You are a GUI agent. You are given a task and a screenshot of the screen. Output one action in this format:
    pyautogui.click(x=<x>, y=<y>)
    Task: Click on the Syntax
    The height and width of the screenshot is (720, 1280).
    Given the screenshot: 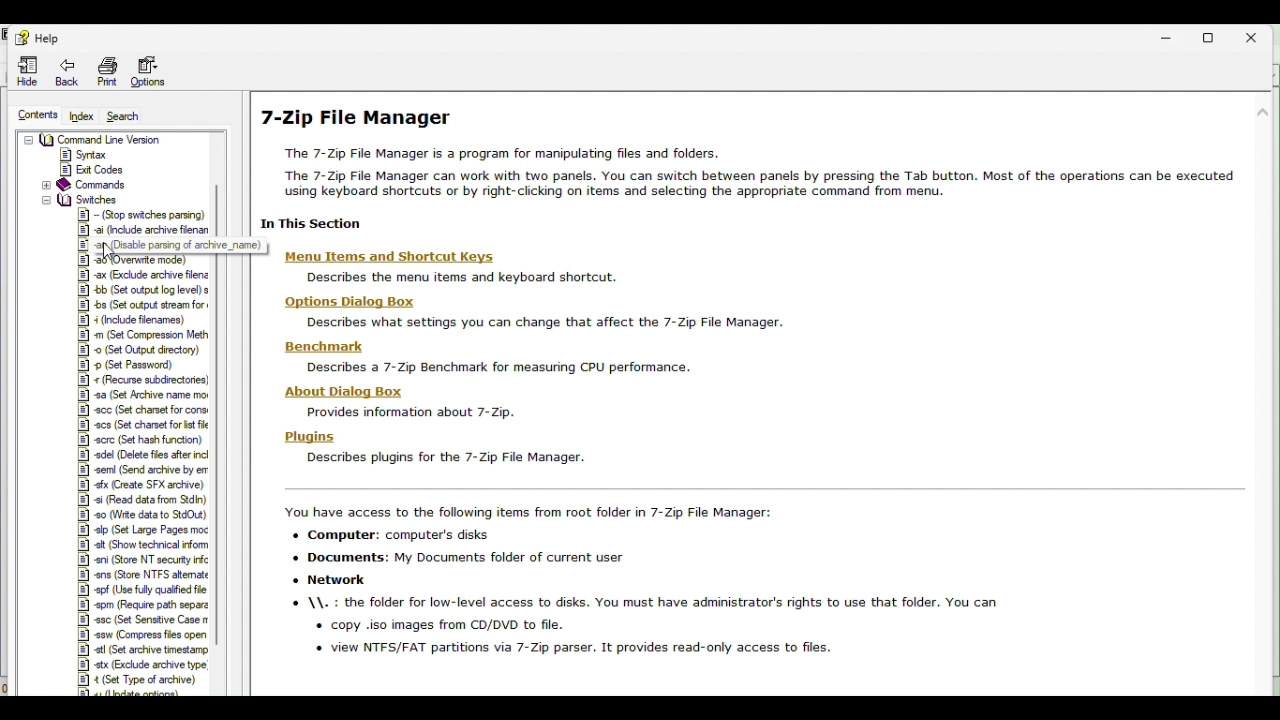 What is the action you would take?
    pyautogui.click(x=86, y=154)
    